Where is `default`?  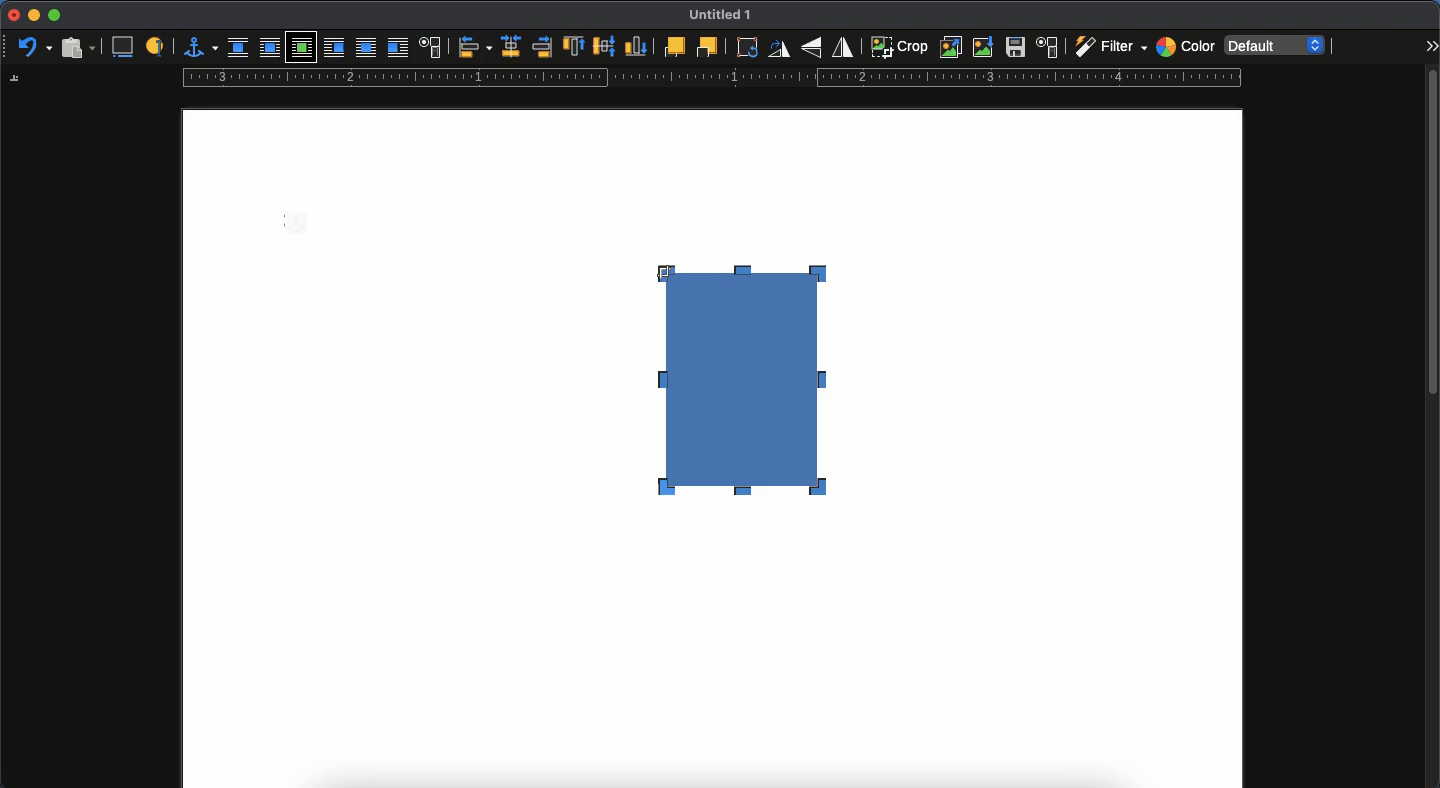 default is located at coordinates (1277, 44).